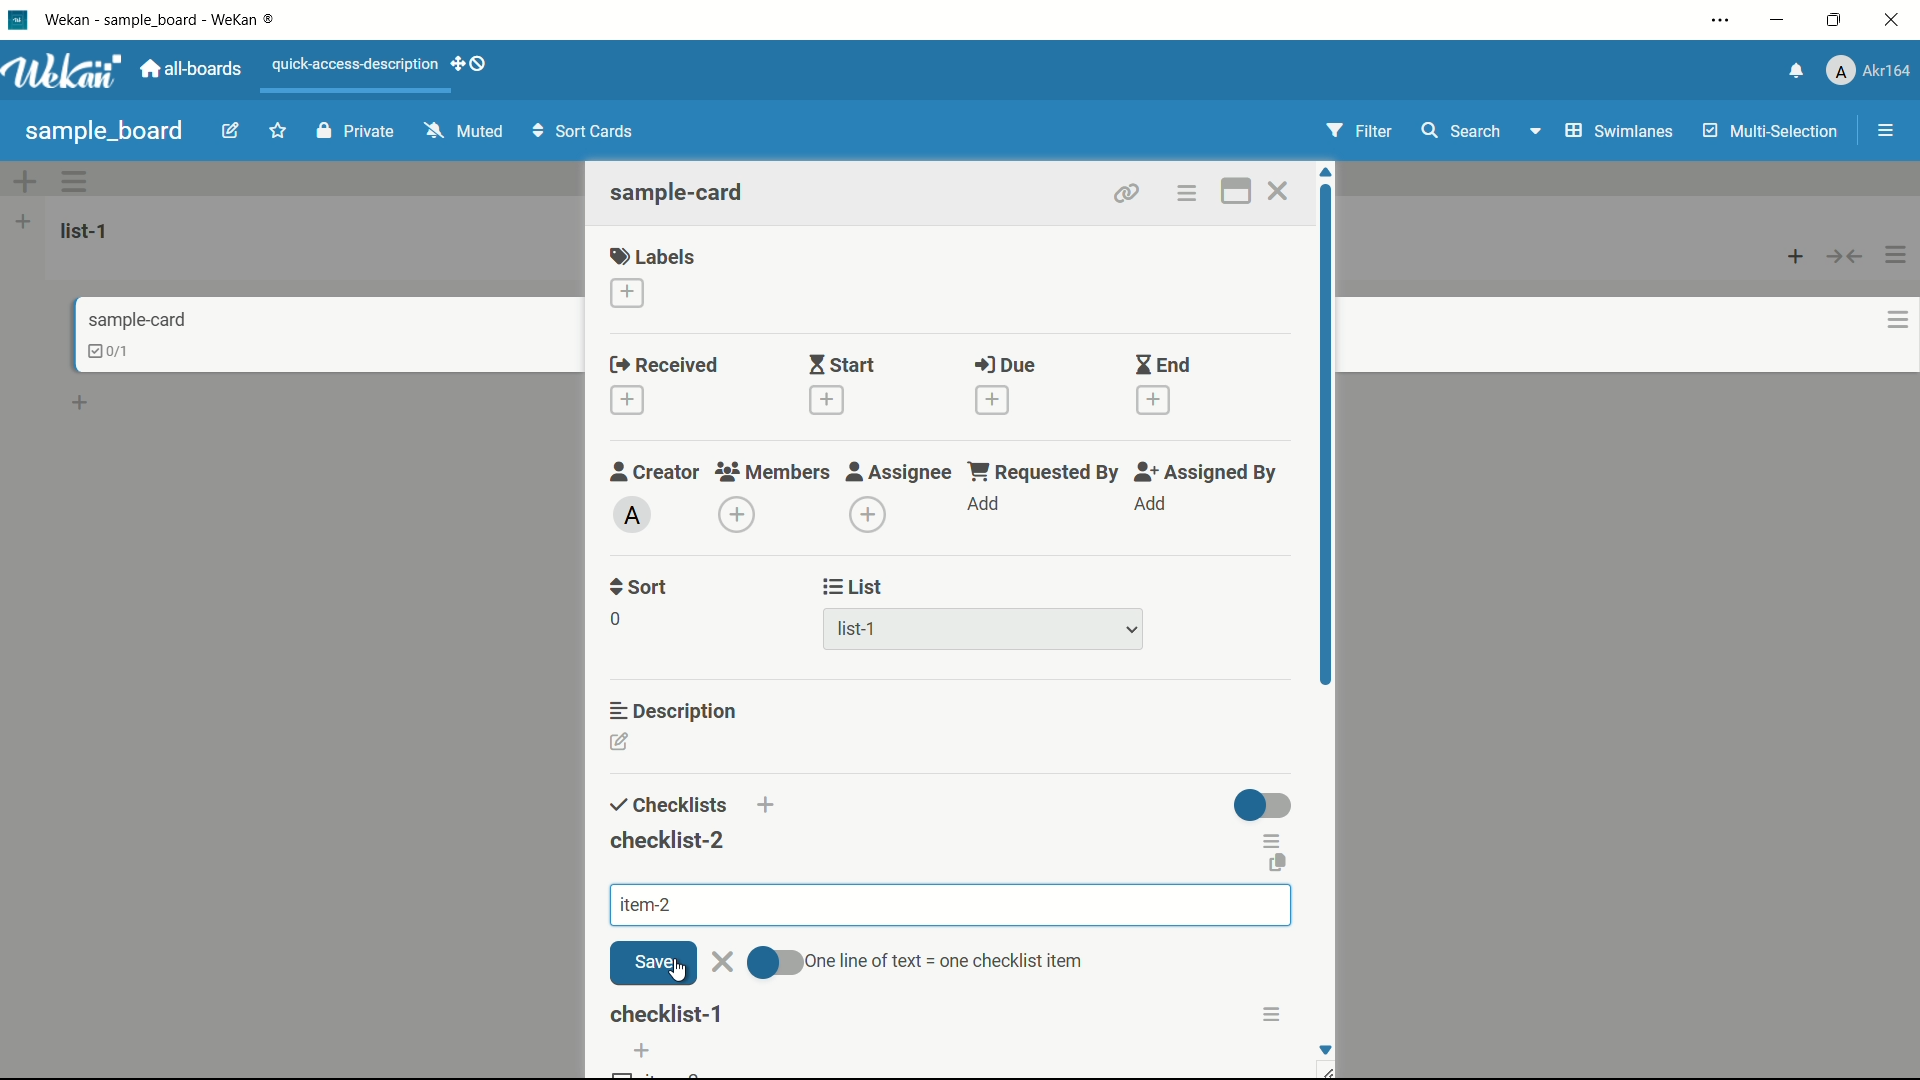  What do you see at coordinates (356, 133) in the screenshot?
I see `private` at bounding box center [356, 133].